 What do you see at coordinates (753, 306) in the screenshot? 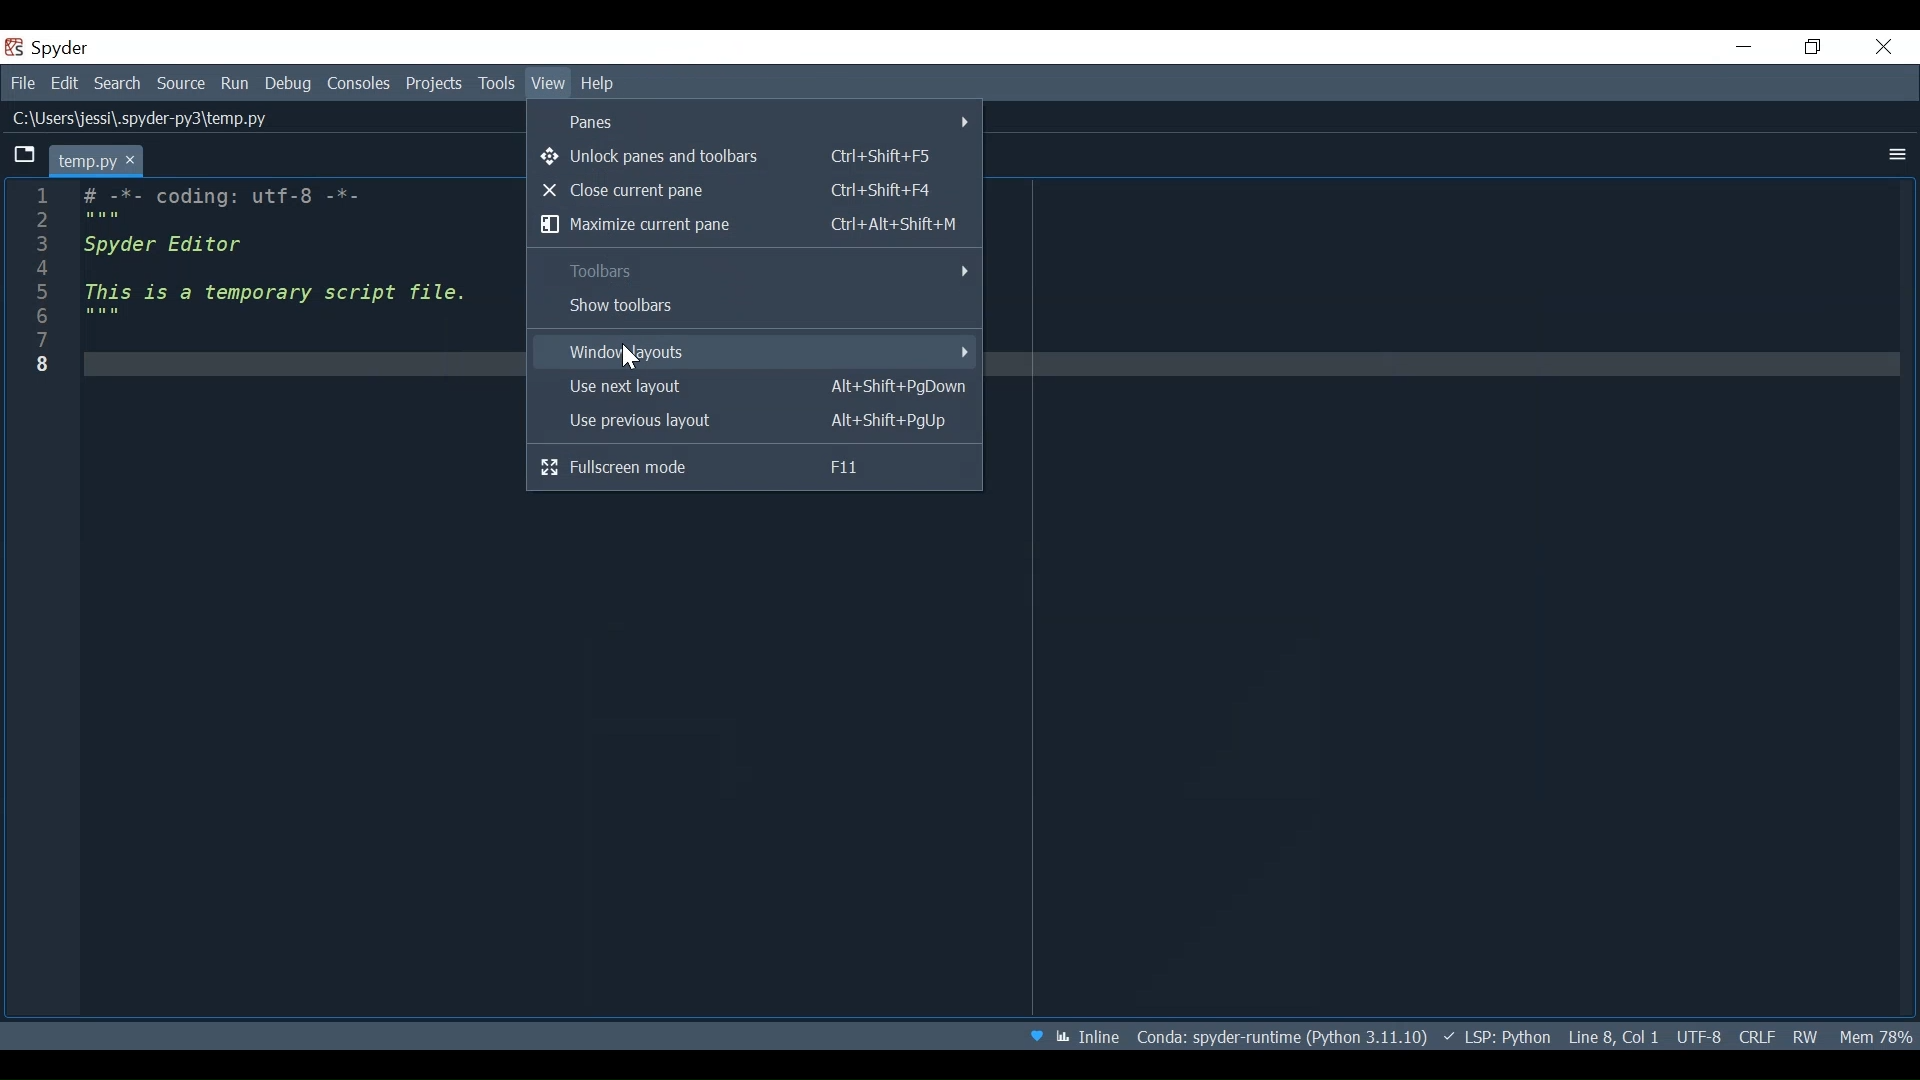
I see `Show toolbars` at bounding box center [753, 306].